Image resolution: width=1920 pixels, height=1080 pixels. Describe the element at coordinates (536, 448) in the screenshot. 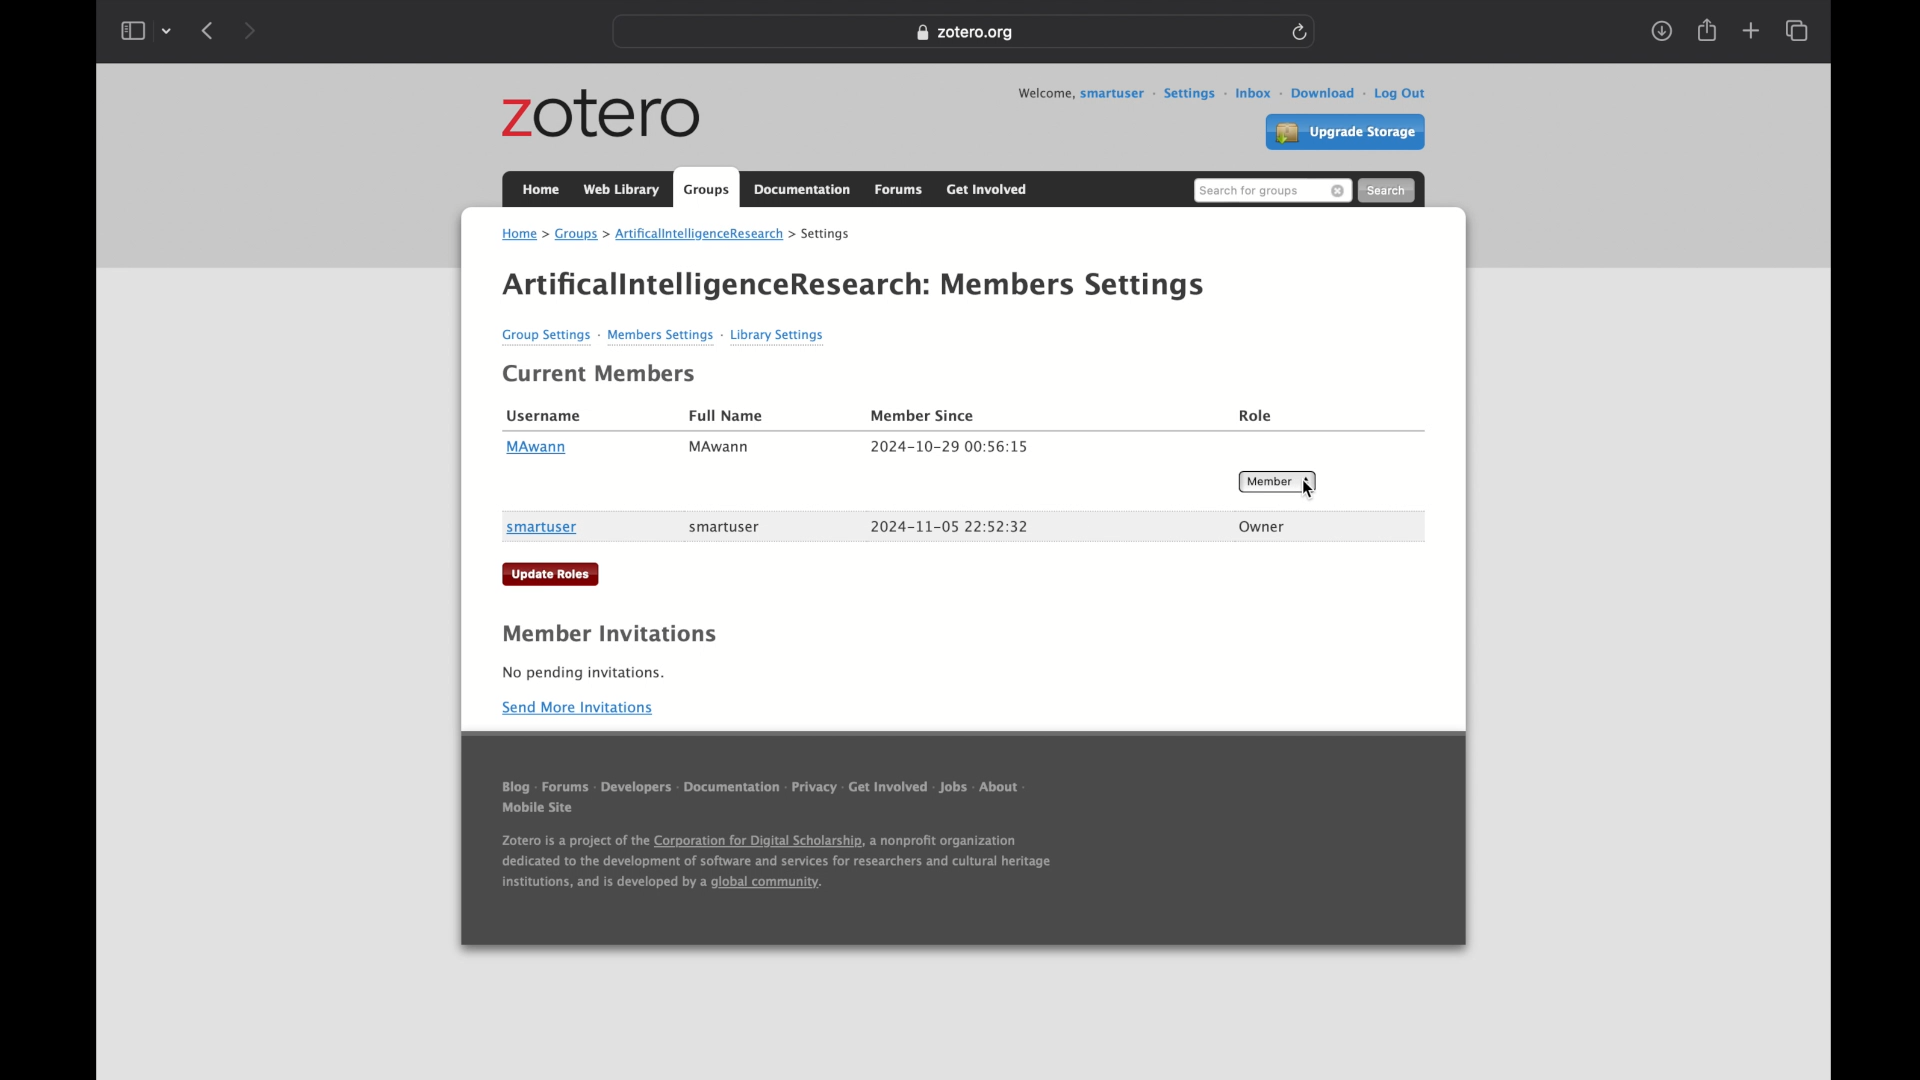

I see `MAwann` at that location.